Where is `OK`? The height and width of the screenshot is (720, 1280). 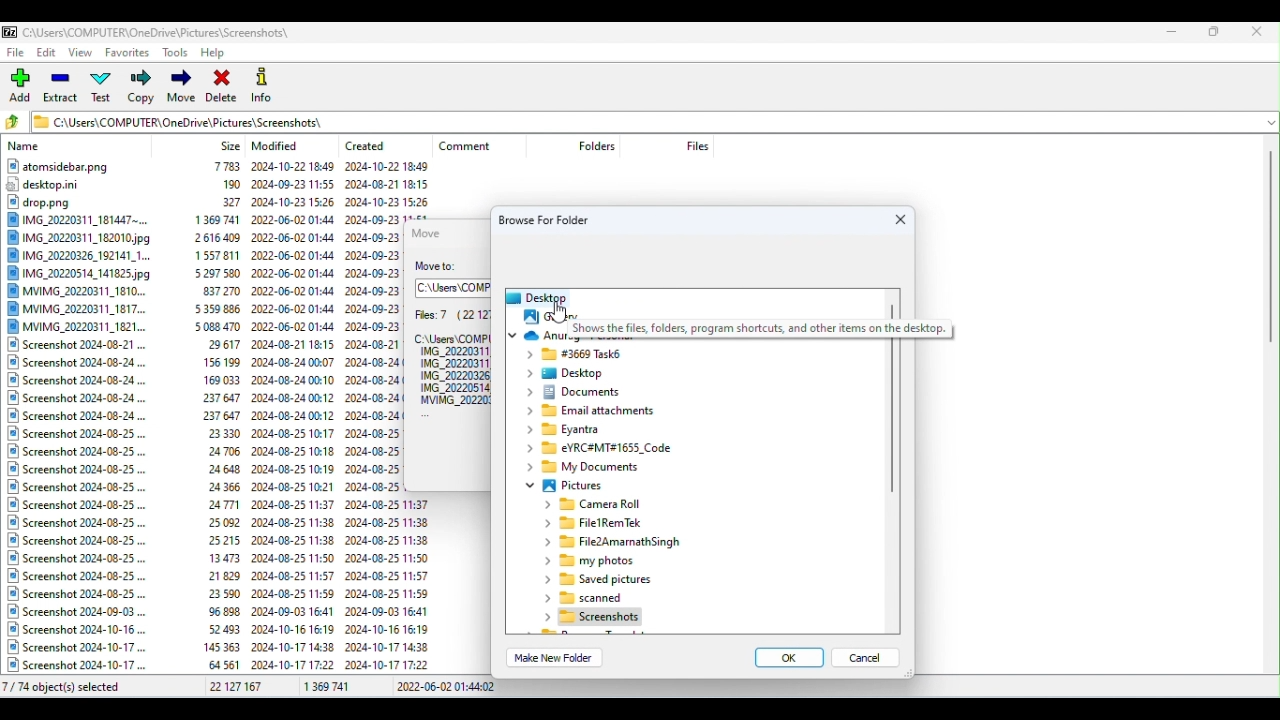
OK is located at coordinates (783, 660).